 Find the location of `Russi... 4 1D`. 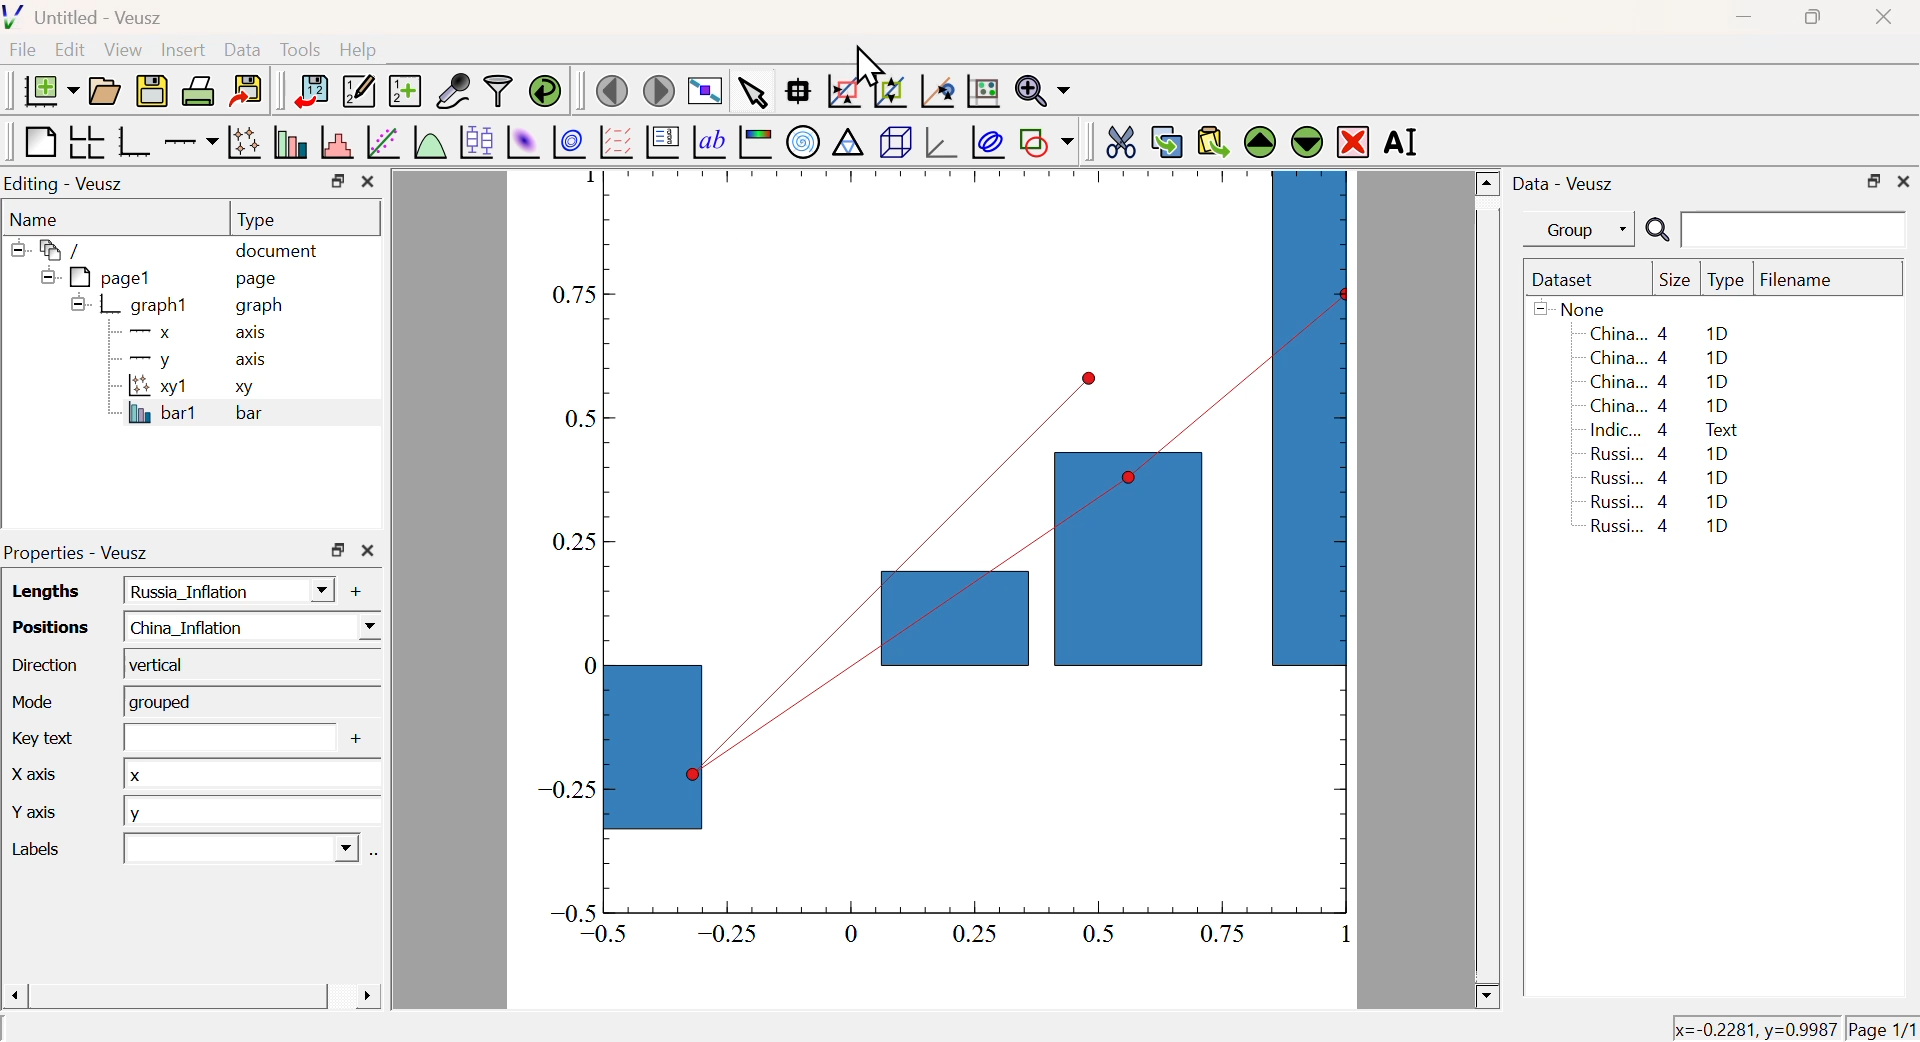

Russi... 4 1D is located at coordinates (1664, 528).